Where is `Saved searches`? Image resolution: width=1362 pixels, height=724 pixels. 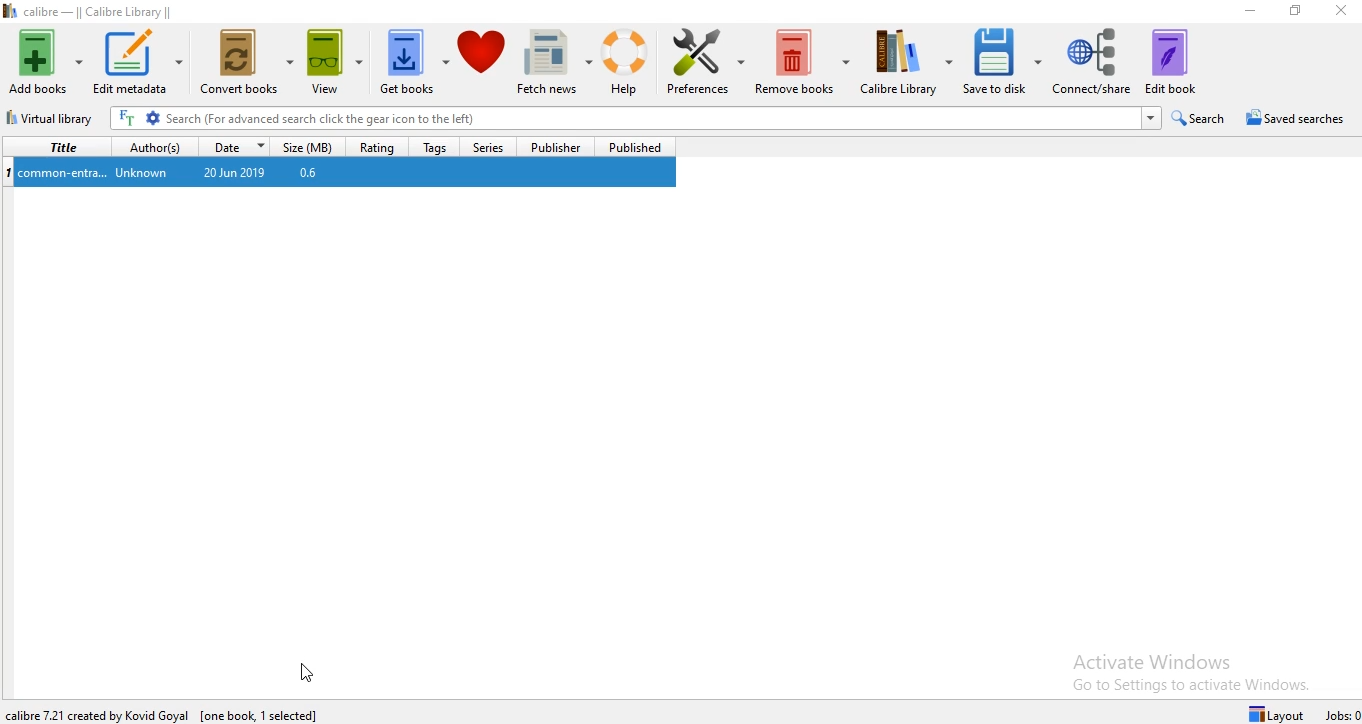 Saved searches is located at coordinates (1295, 119).